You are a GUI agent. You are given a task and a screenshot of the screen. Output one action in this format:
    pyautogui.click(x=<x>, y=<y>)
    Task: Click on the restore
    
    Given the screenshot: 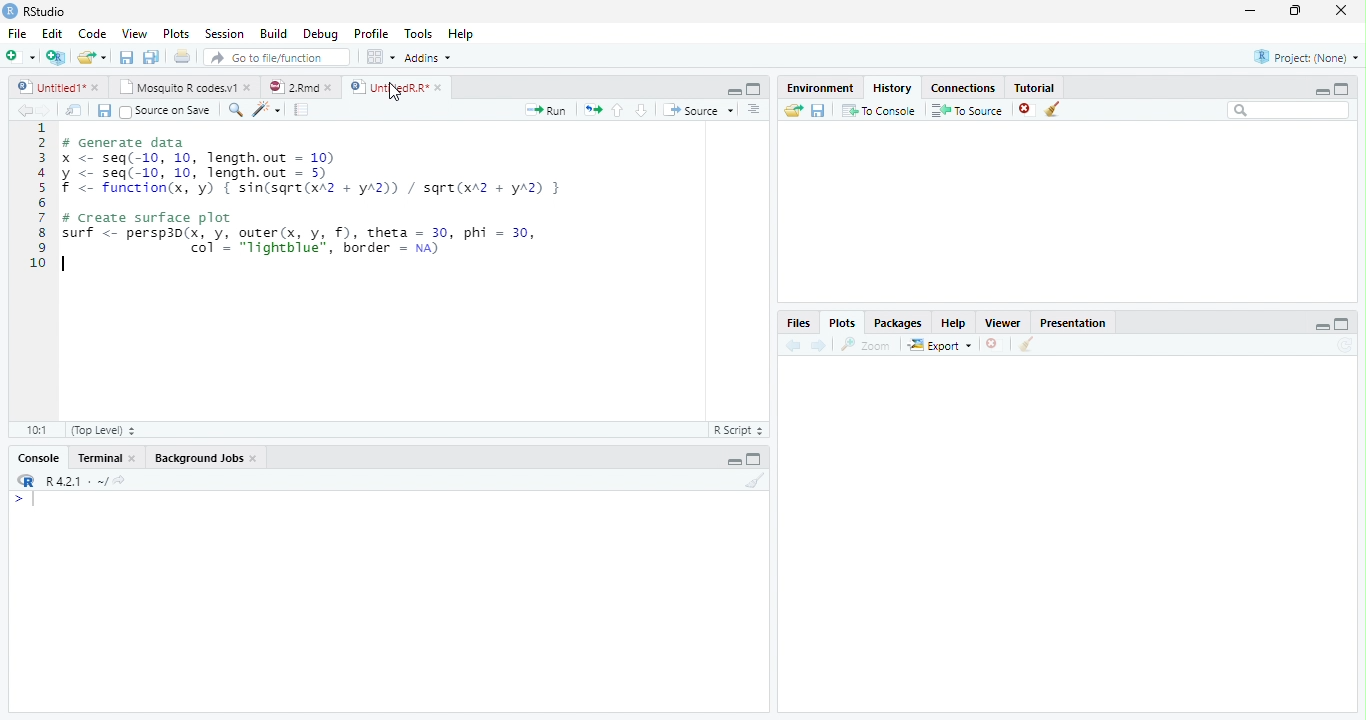 What is the action you would take?
    pyautogui.click(x=1295, y=10)
    